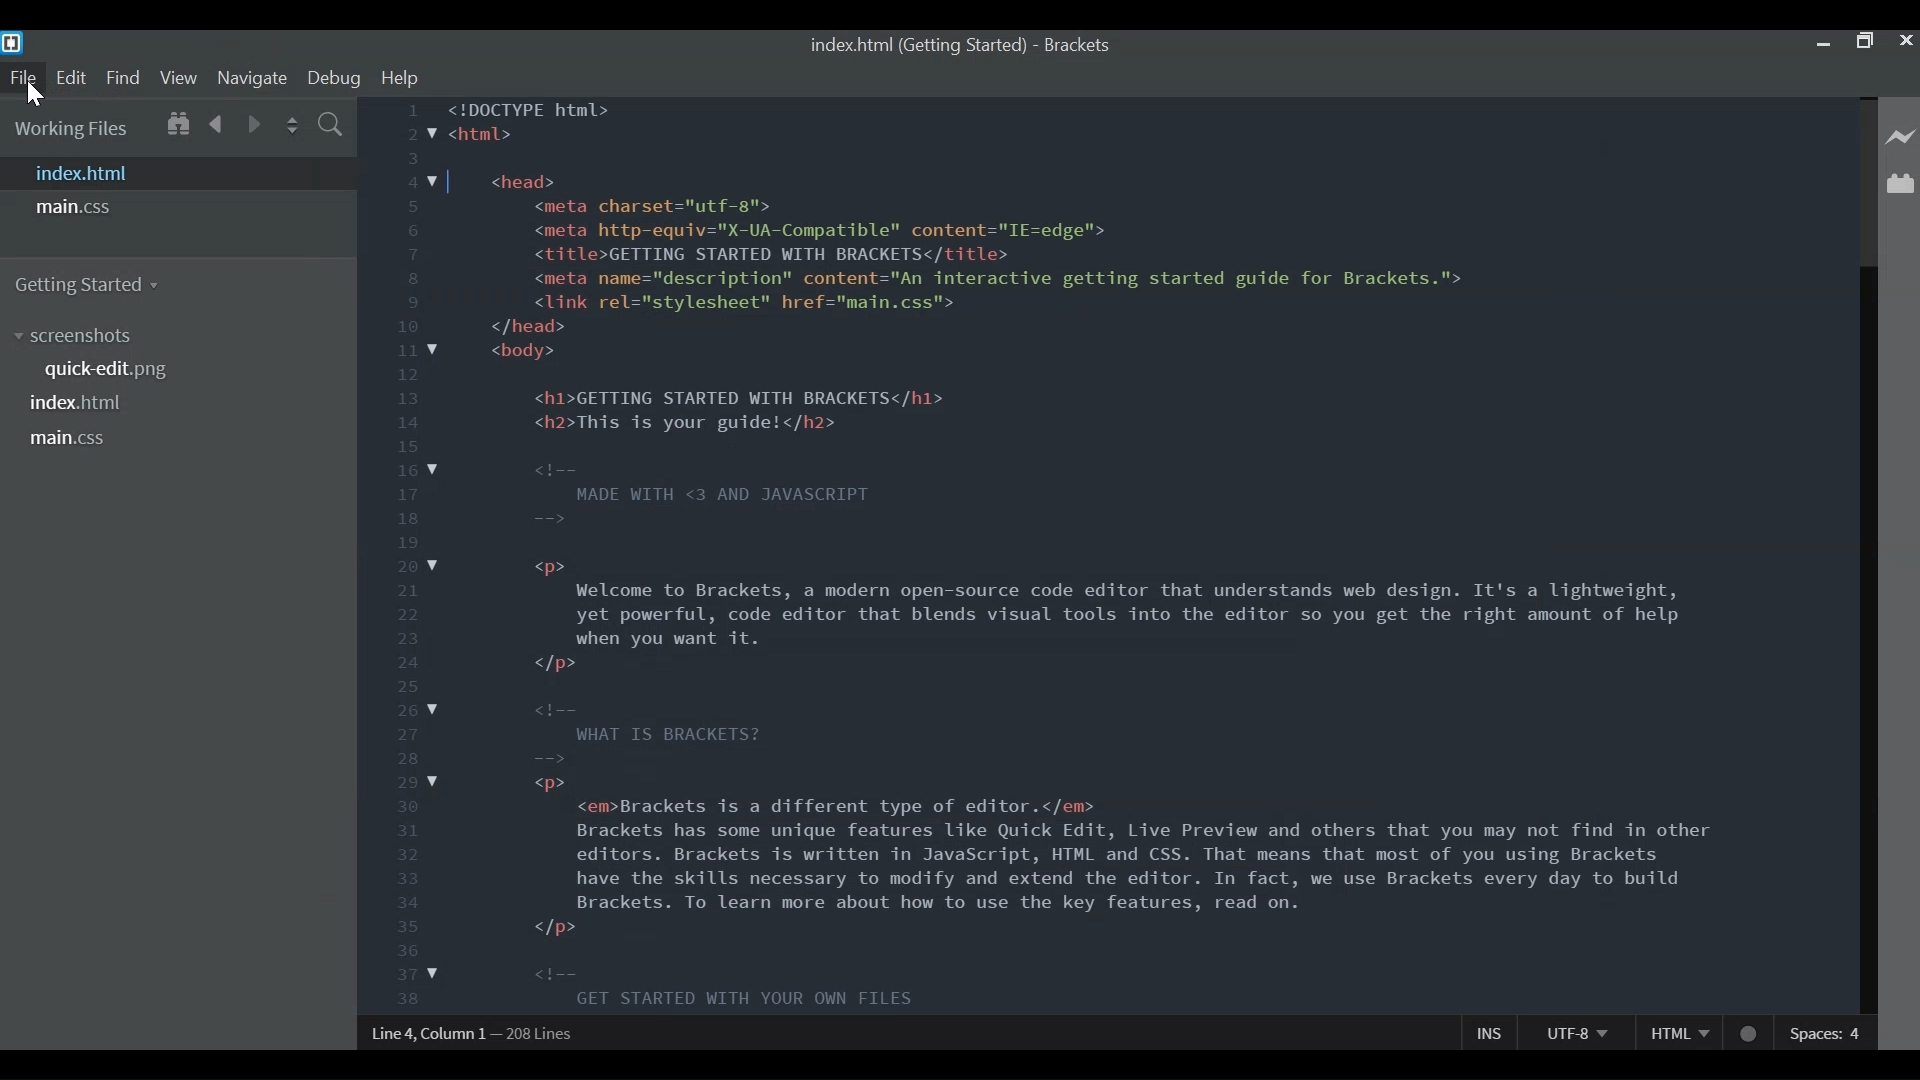  Describe the element at coordinates (1822, 44) in the screenshot. I see `minimize` at that location.